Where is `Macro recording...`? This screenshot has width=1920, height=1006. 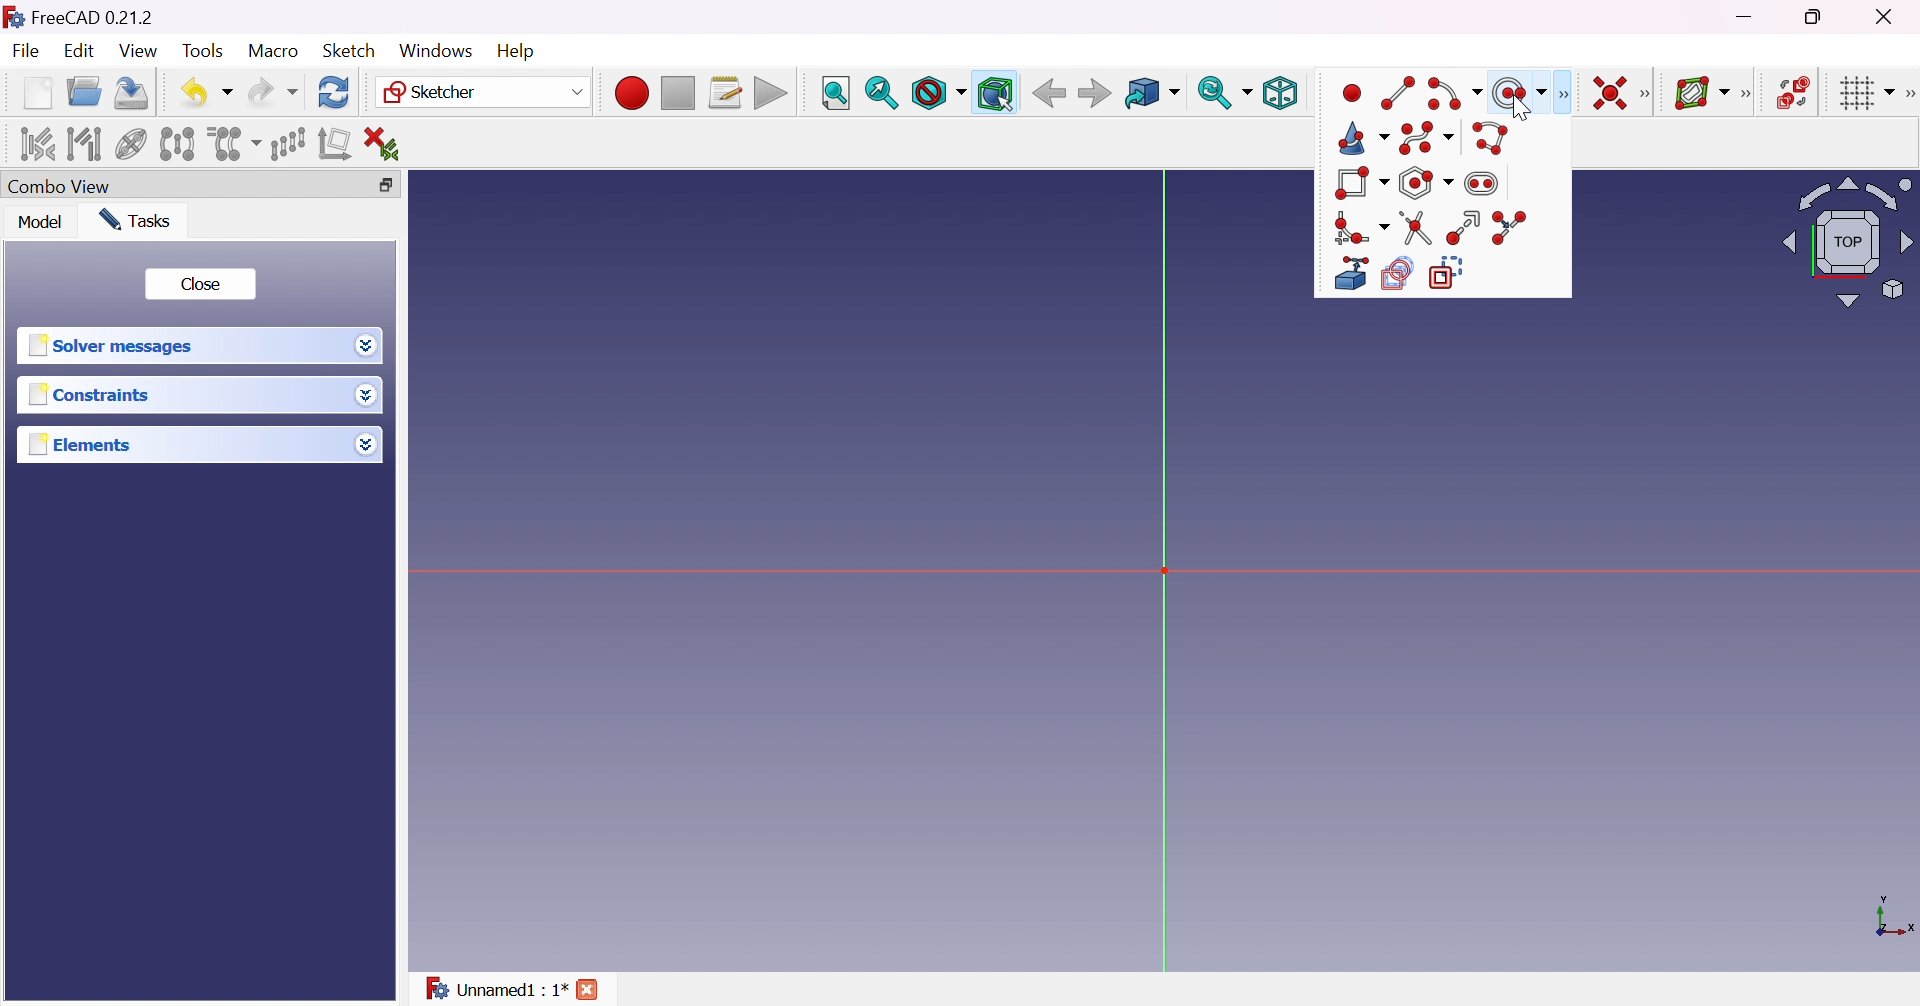 Macro recording... is located at coordinates (631, 90).